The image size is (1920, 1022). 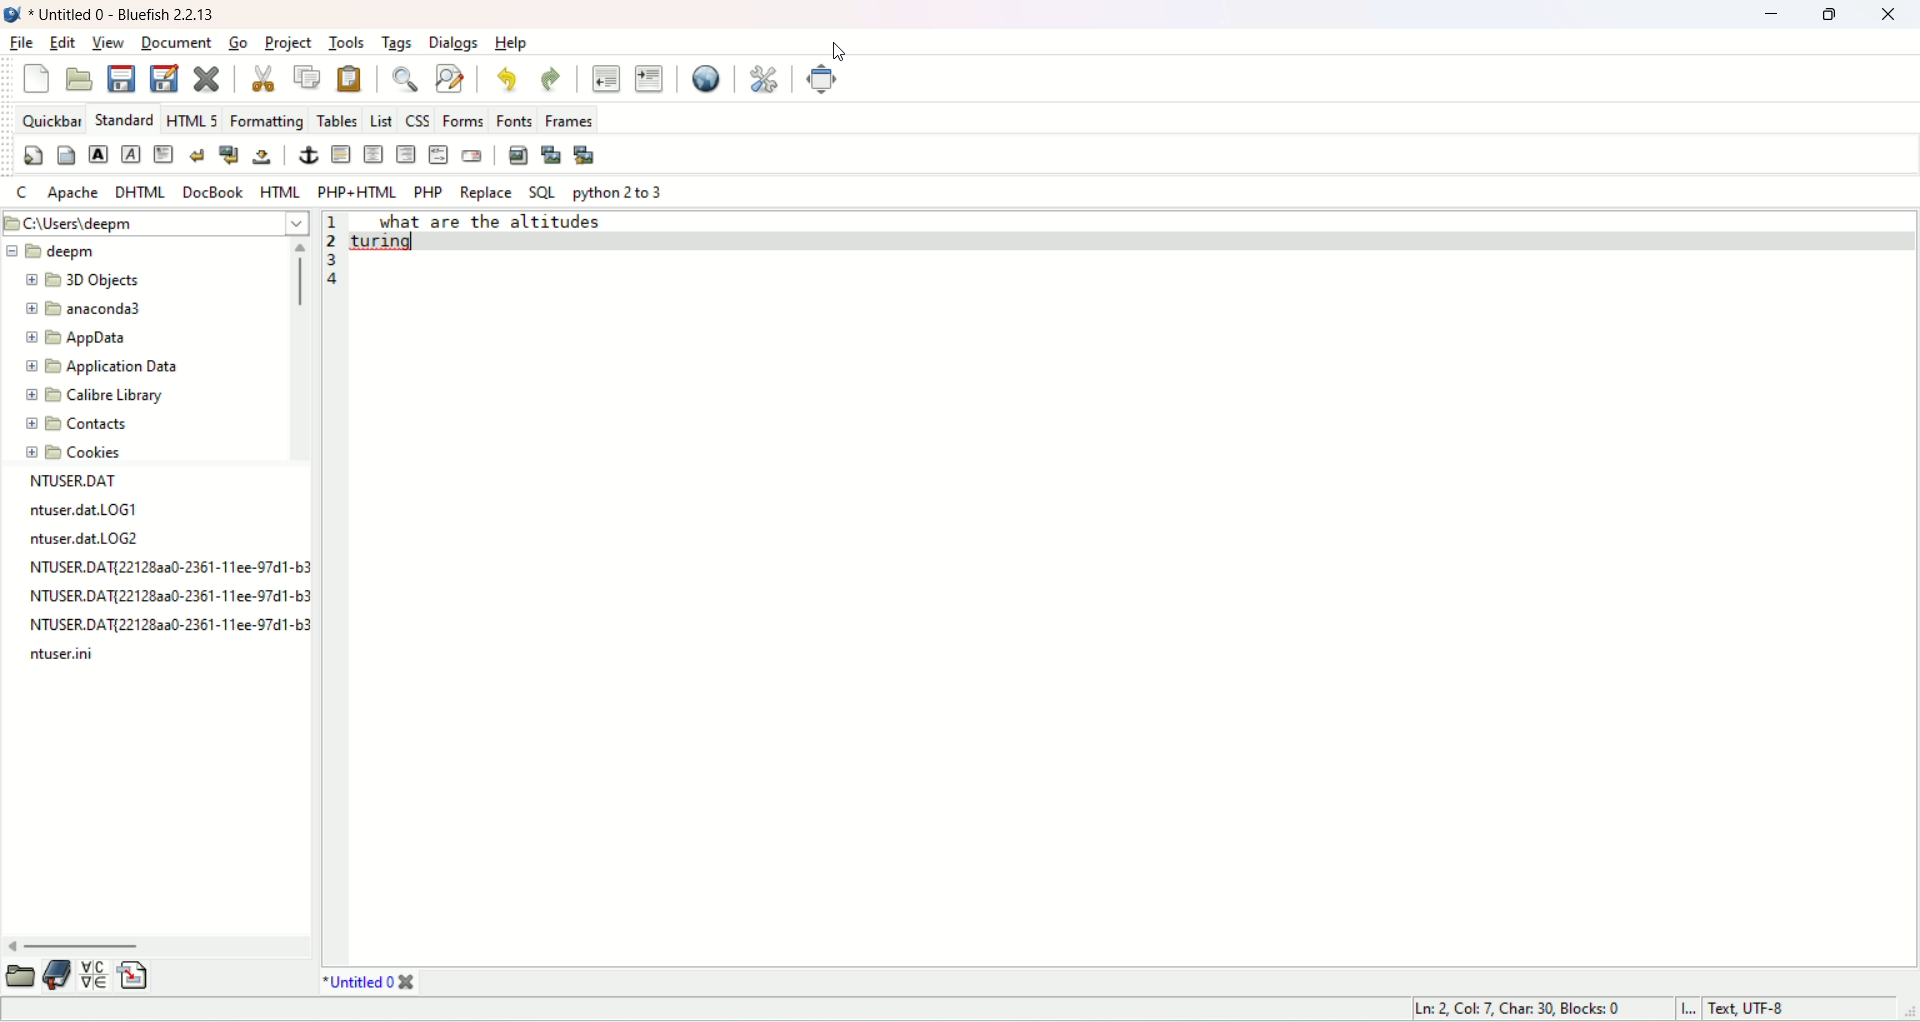 I want to click on file, so click(x=20, y=44).